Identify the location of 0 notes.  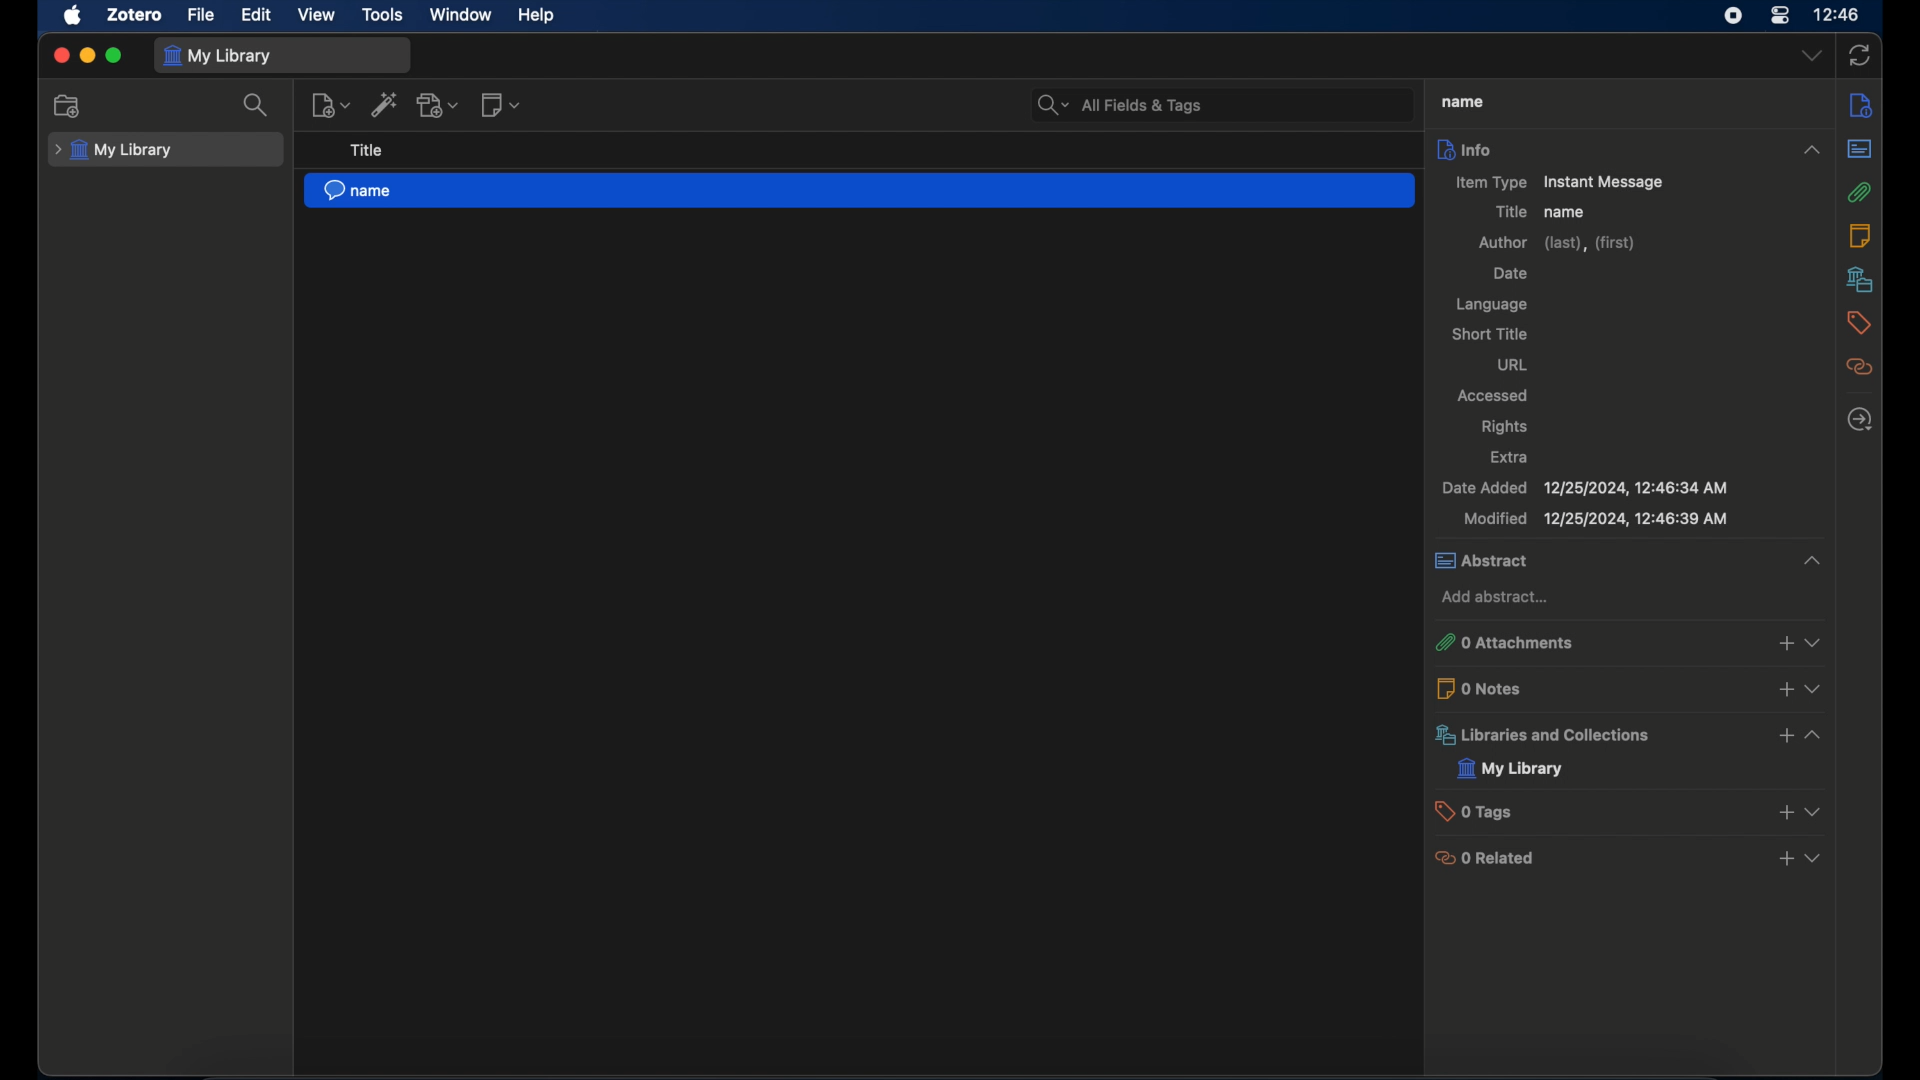
(1627, 687).